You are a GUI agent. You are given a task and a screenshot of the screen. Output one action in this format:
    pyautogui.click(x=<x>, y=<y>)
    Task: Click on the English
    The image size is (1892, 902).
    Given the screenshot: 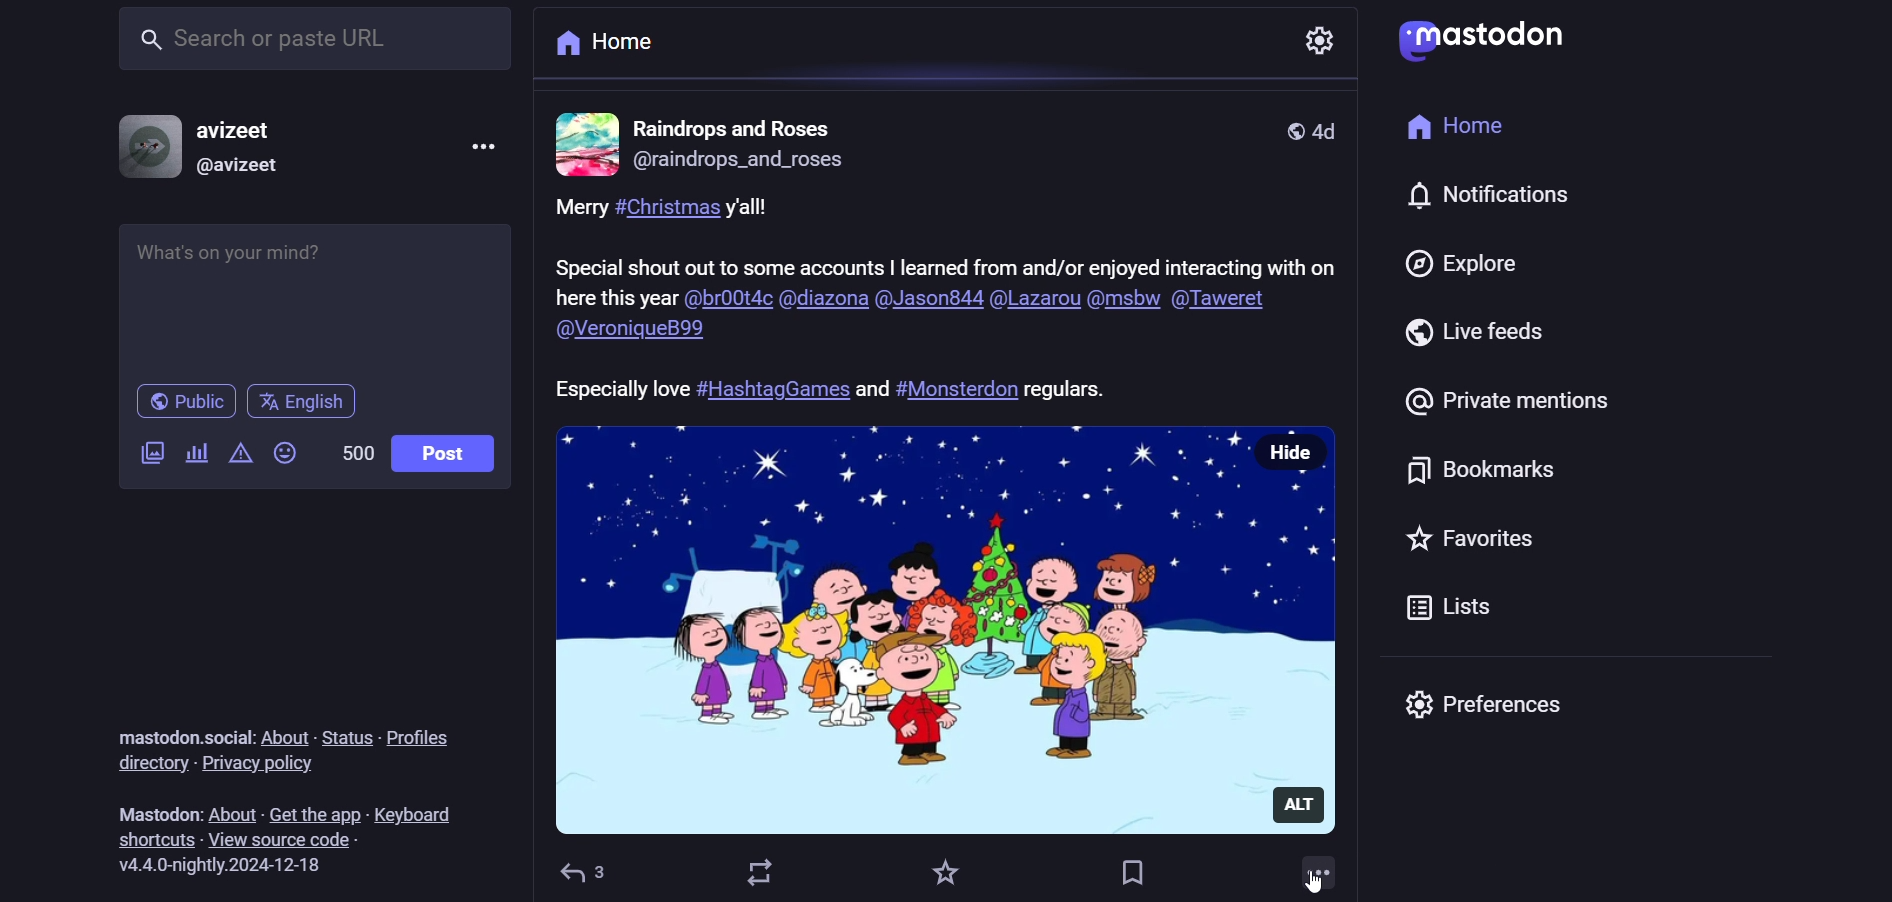 What is the action you would take?
    pyautogui.click(x=312, y=403)
    